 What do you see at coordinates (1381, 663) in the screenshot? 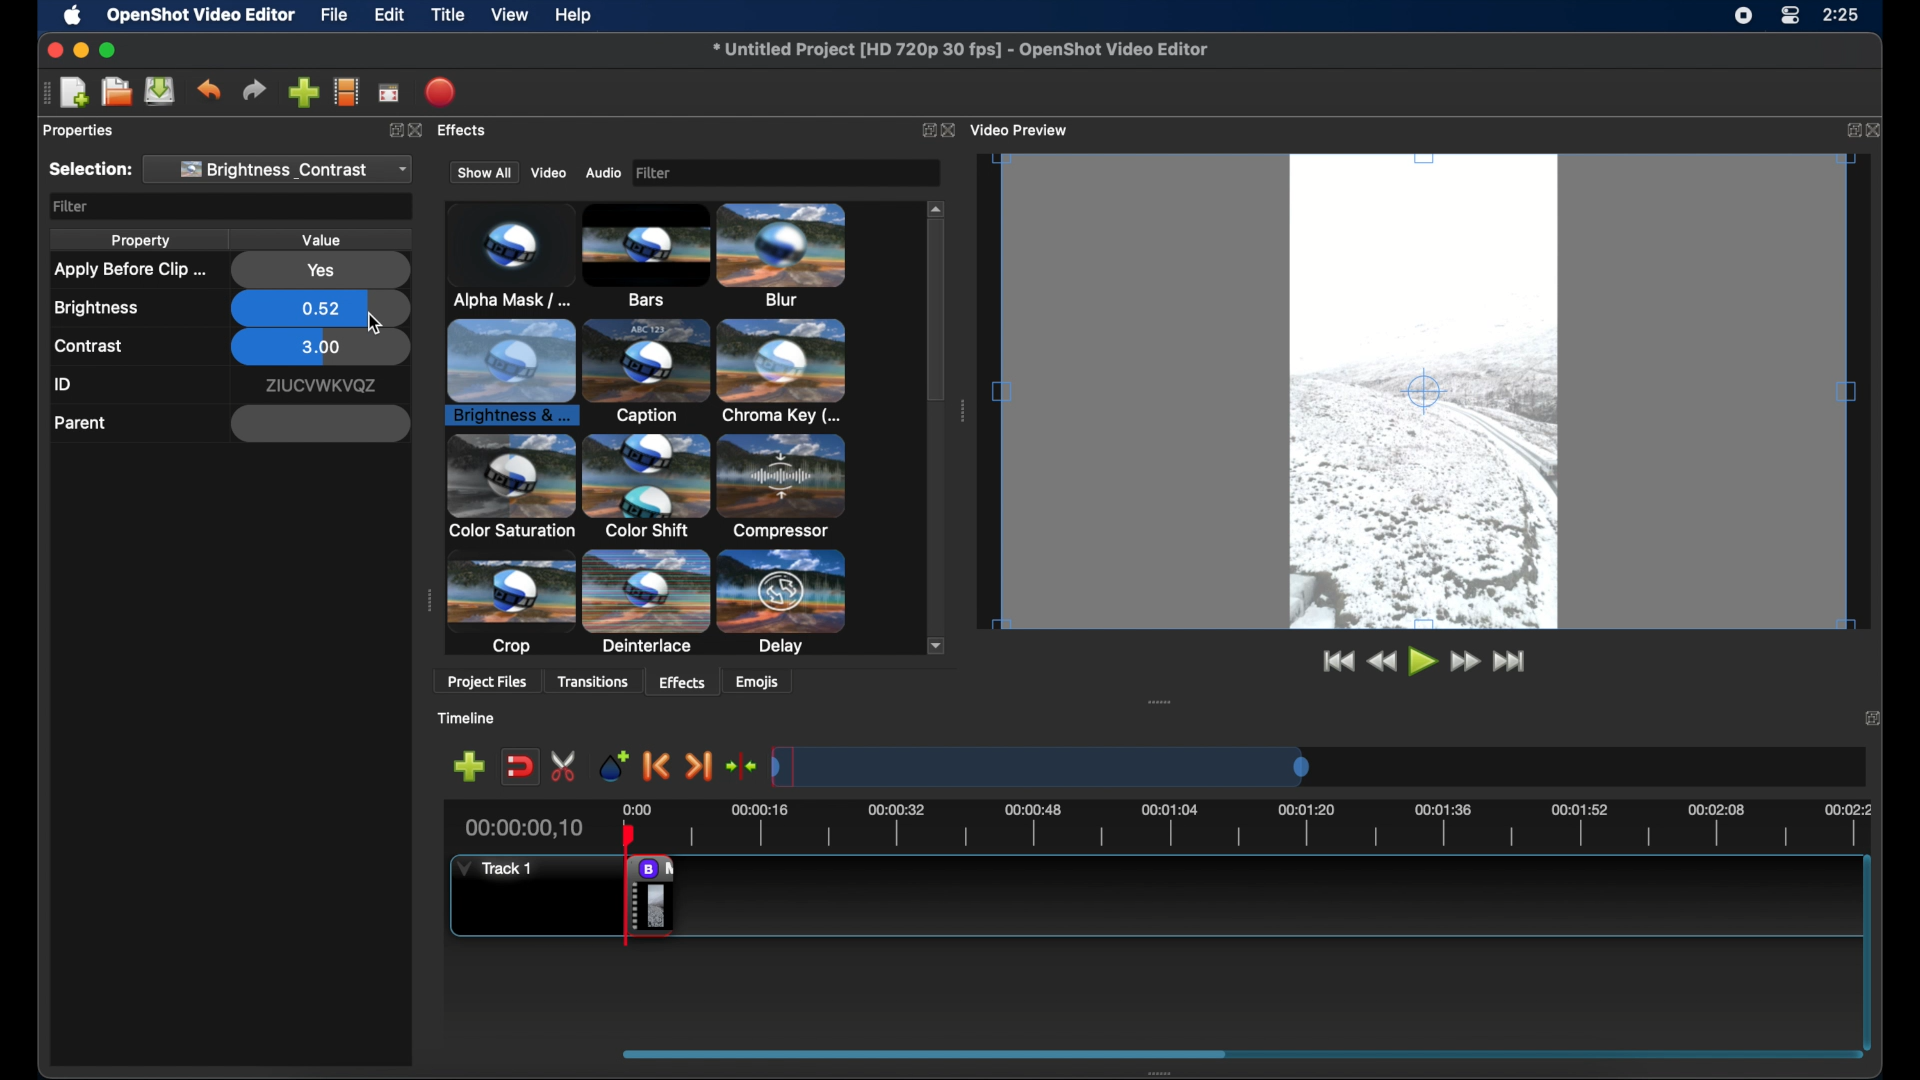
I see `rewind` at bounding box center [1381, 663].